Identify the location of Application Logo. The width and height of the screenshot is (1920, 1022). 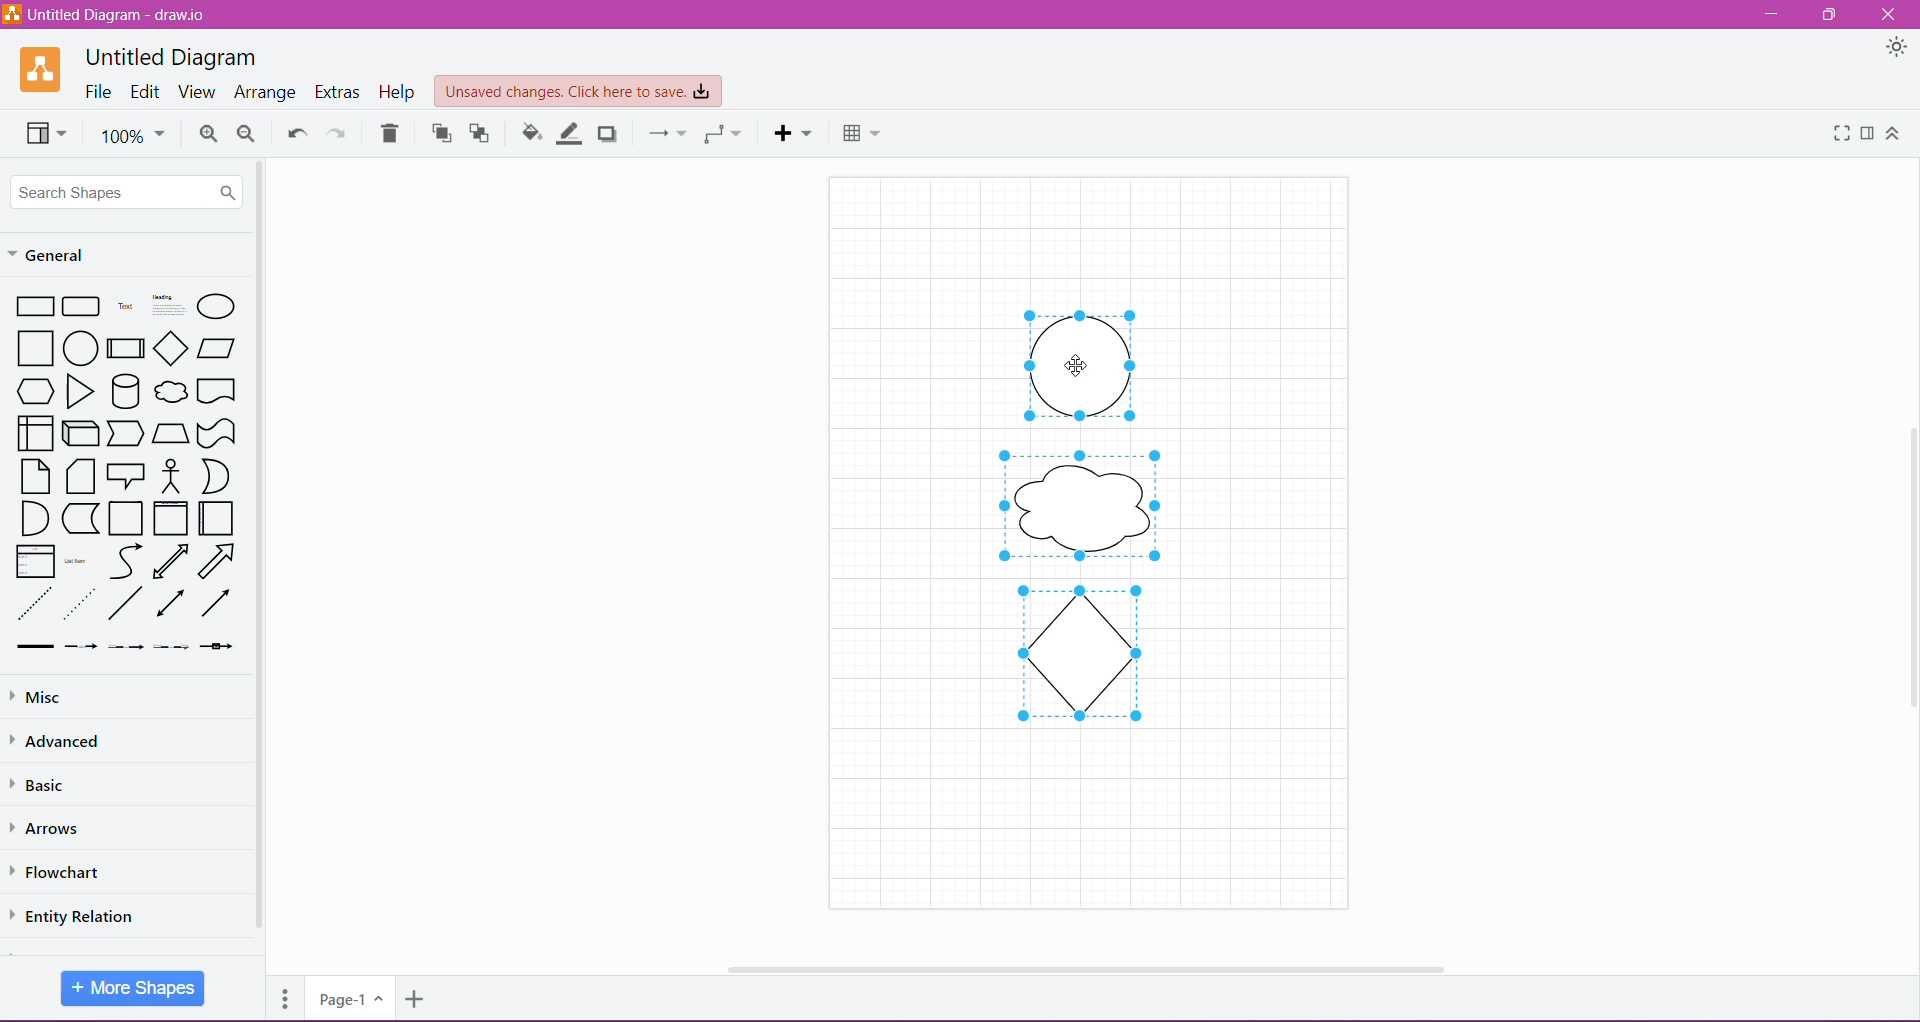
(42, 69).